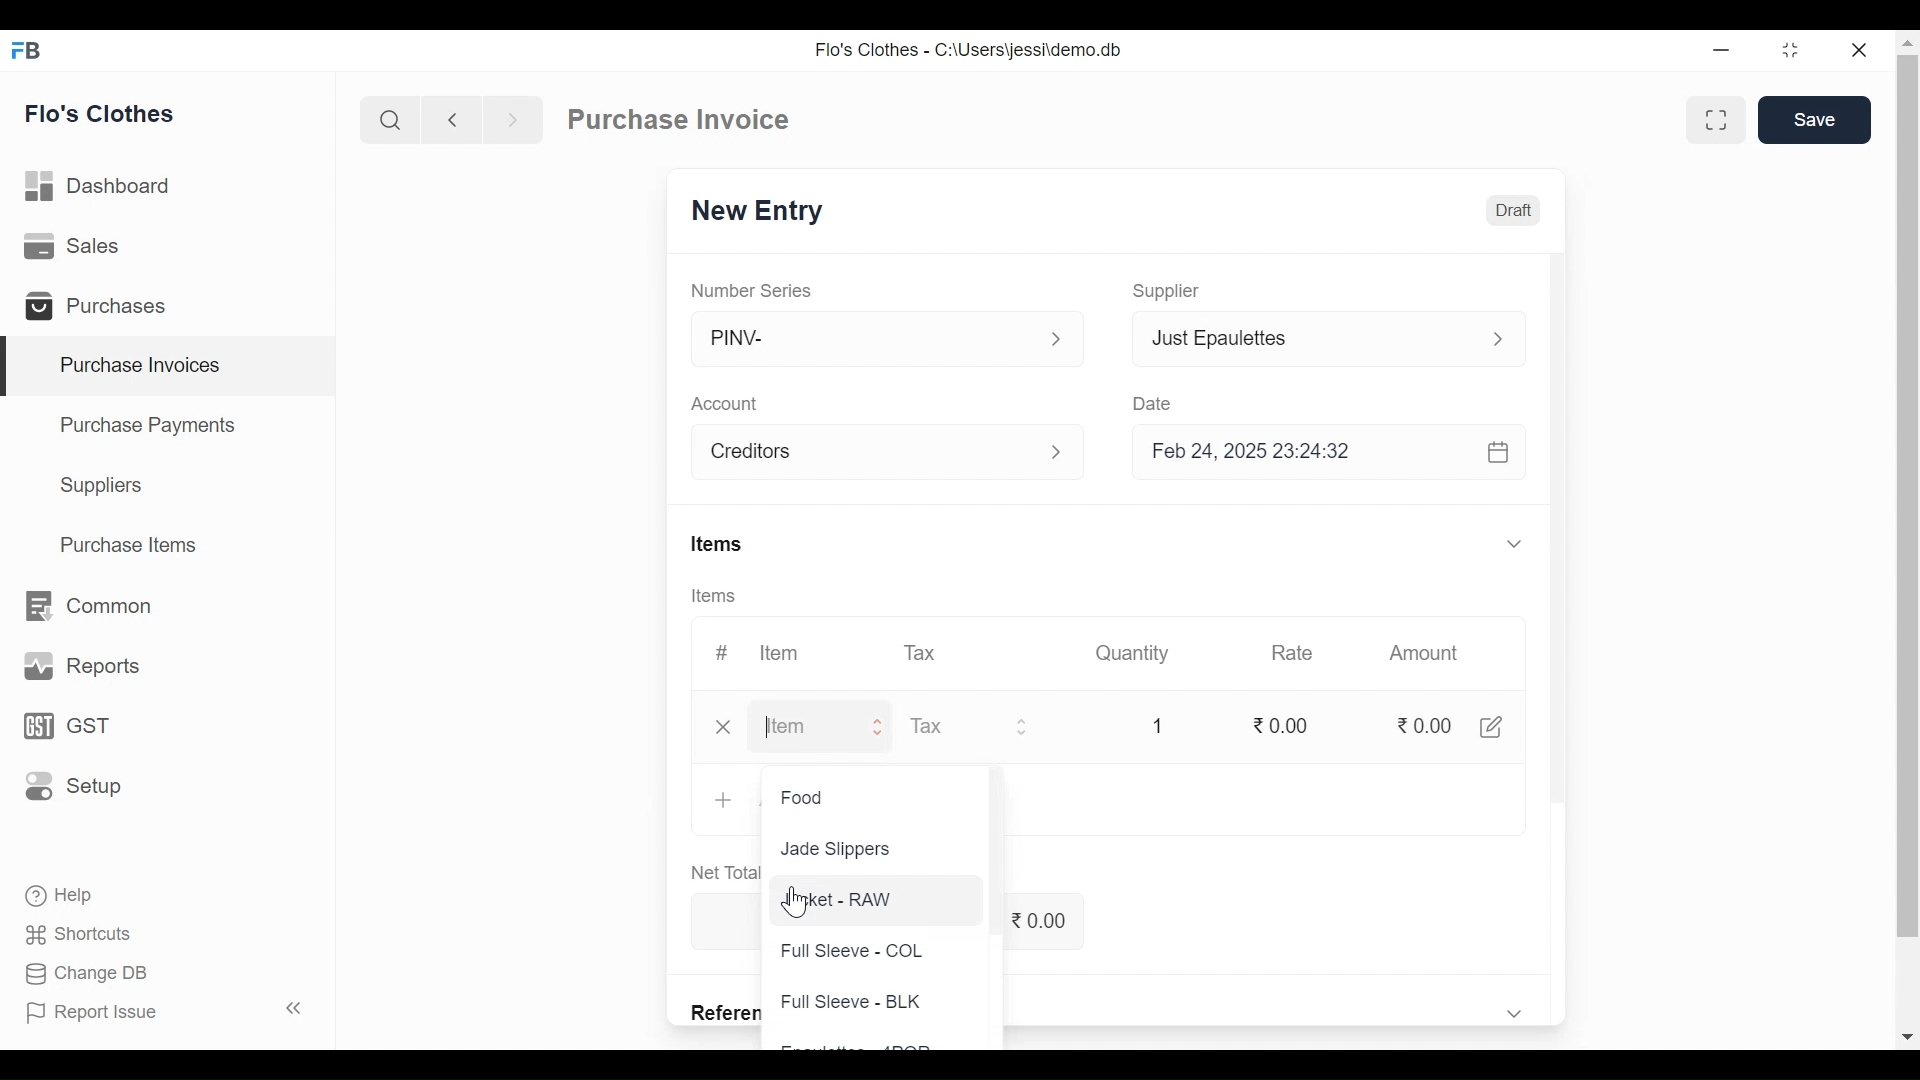 This screenshot has height=1080, width=1920. What do you see at coordinates (1724, 52) in the screenshot?
I see `minimize` at bounding box center [1724, 52].